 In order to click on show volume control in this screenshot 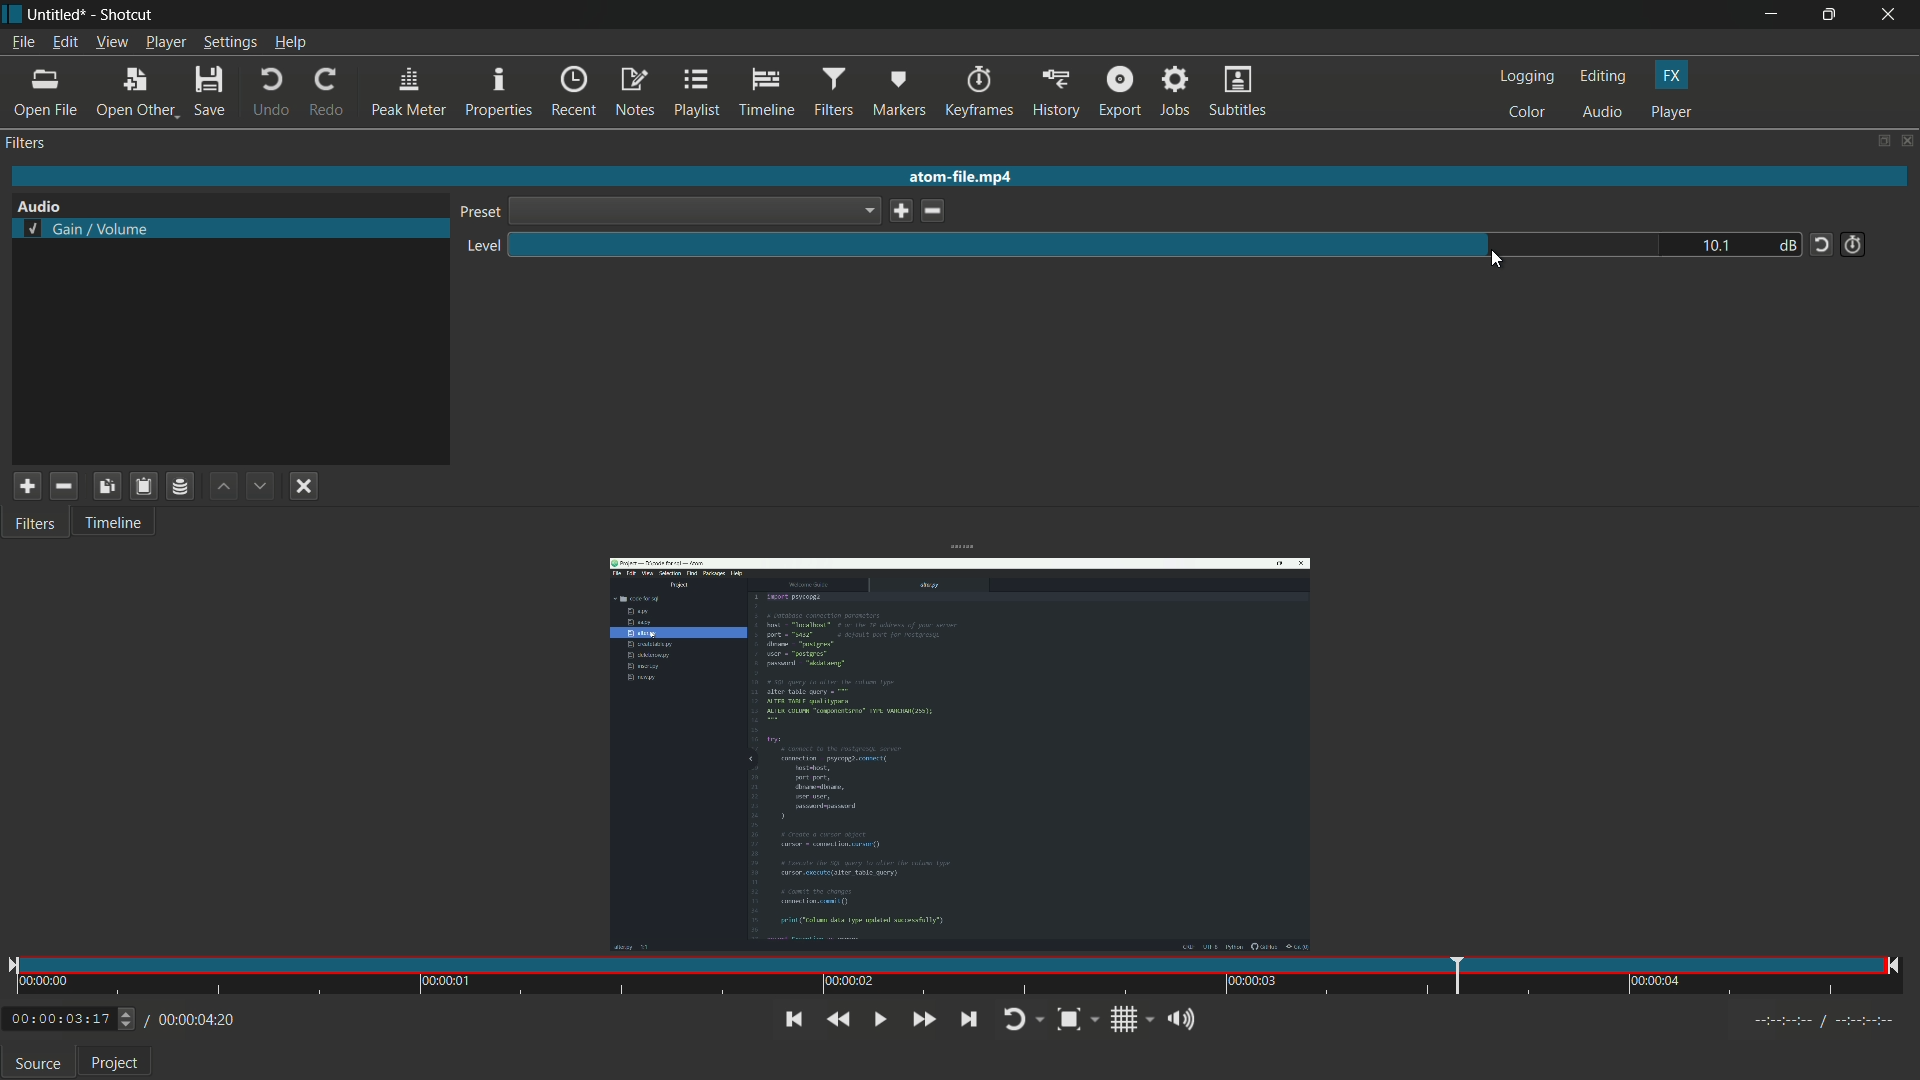, I will do `click(1187, 1022)`.